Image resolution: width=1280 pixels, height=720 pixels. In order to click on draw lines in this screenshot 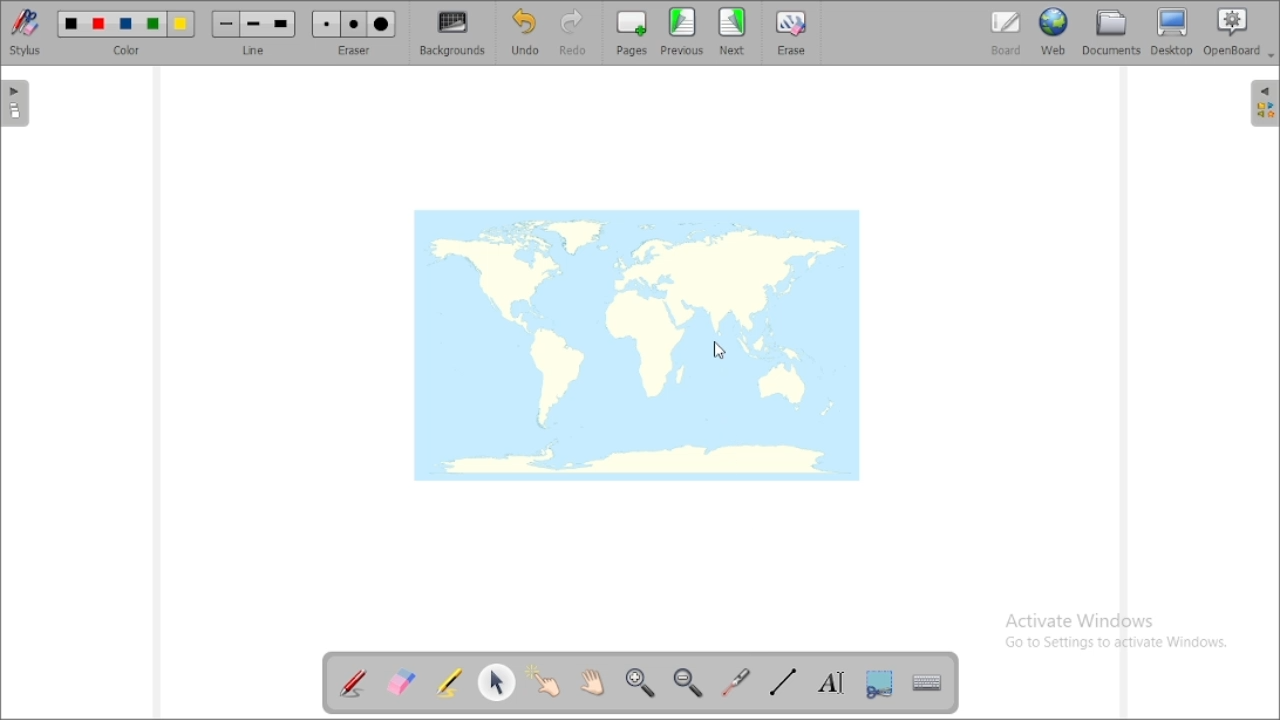, I will do `click(782, 683)`.